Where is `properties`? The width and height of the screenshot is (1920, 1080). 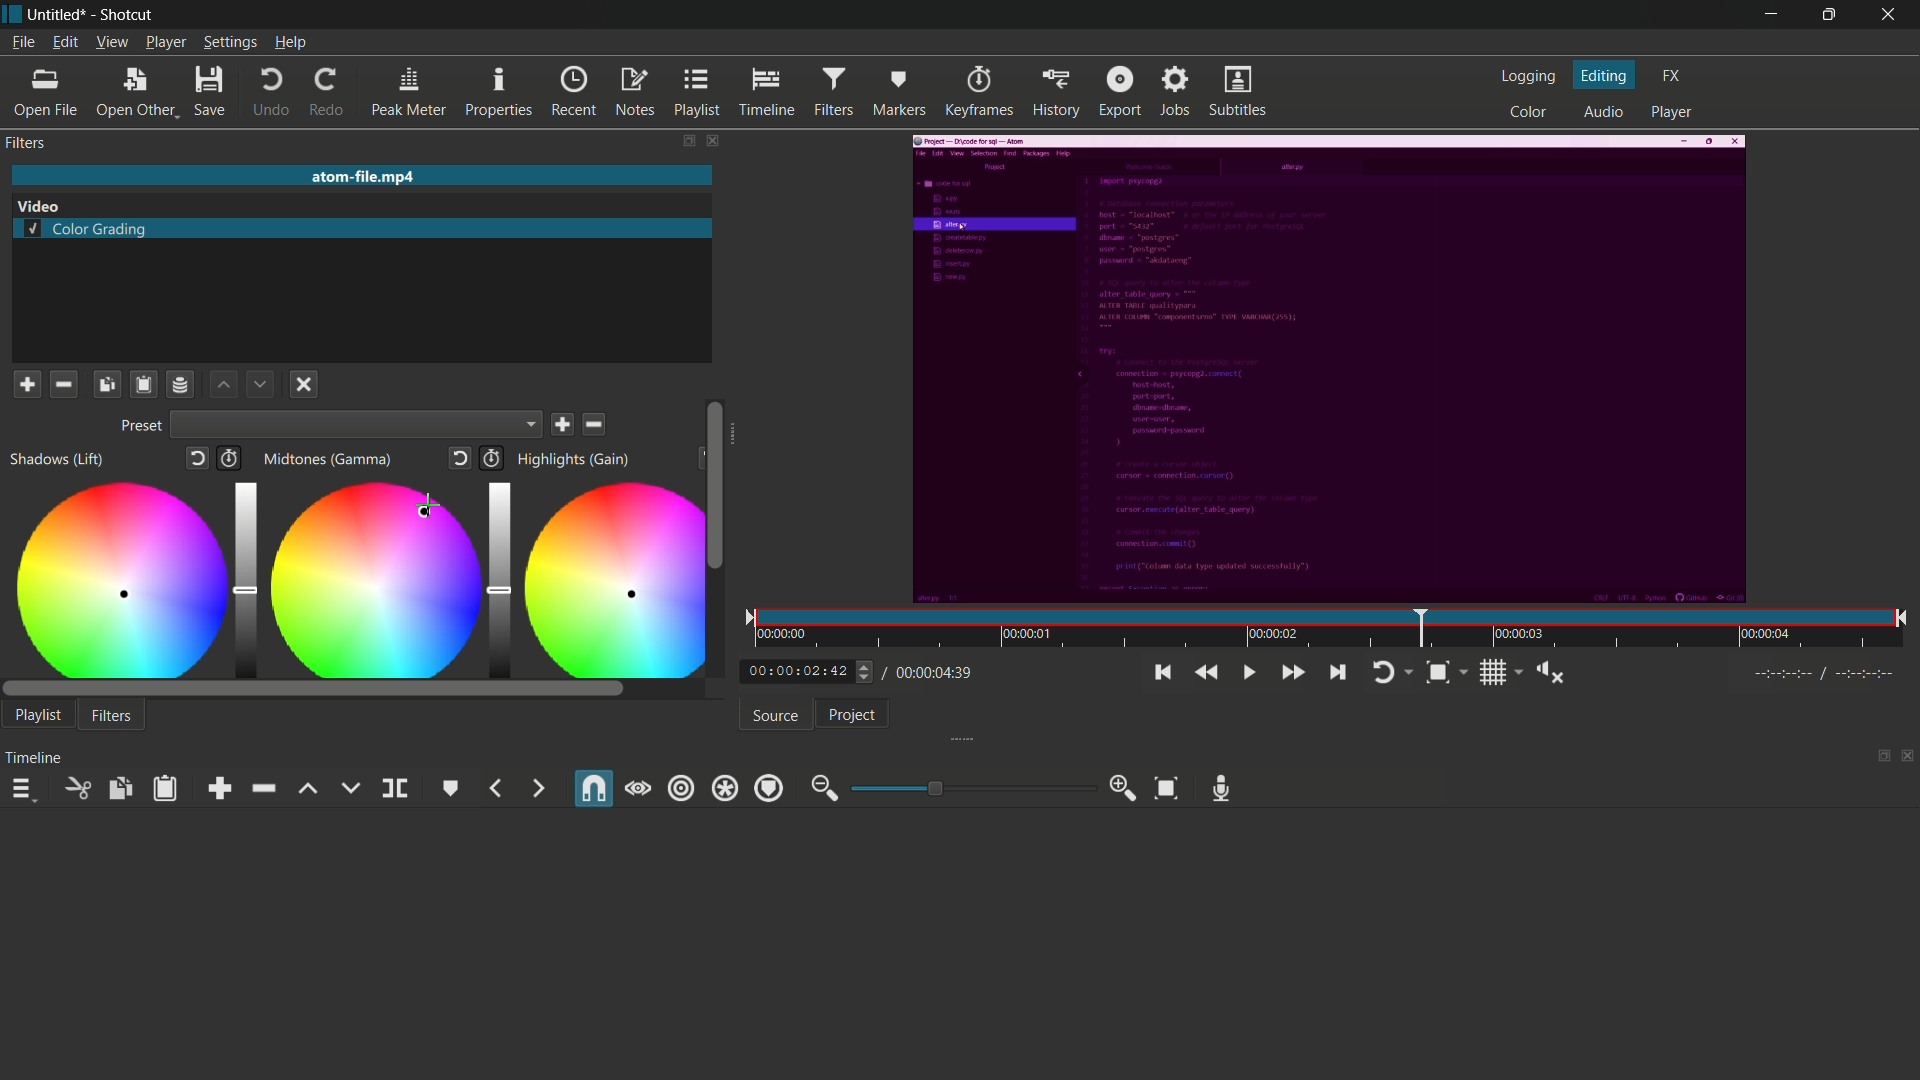
properties is located at coordinates (497, 93).